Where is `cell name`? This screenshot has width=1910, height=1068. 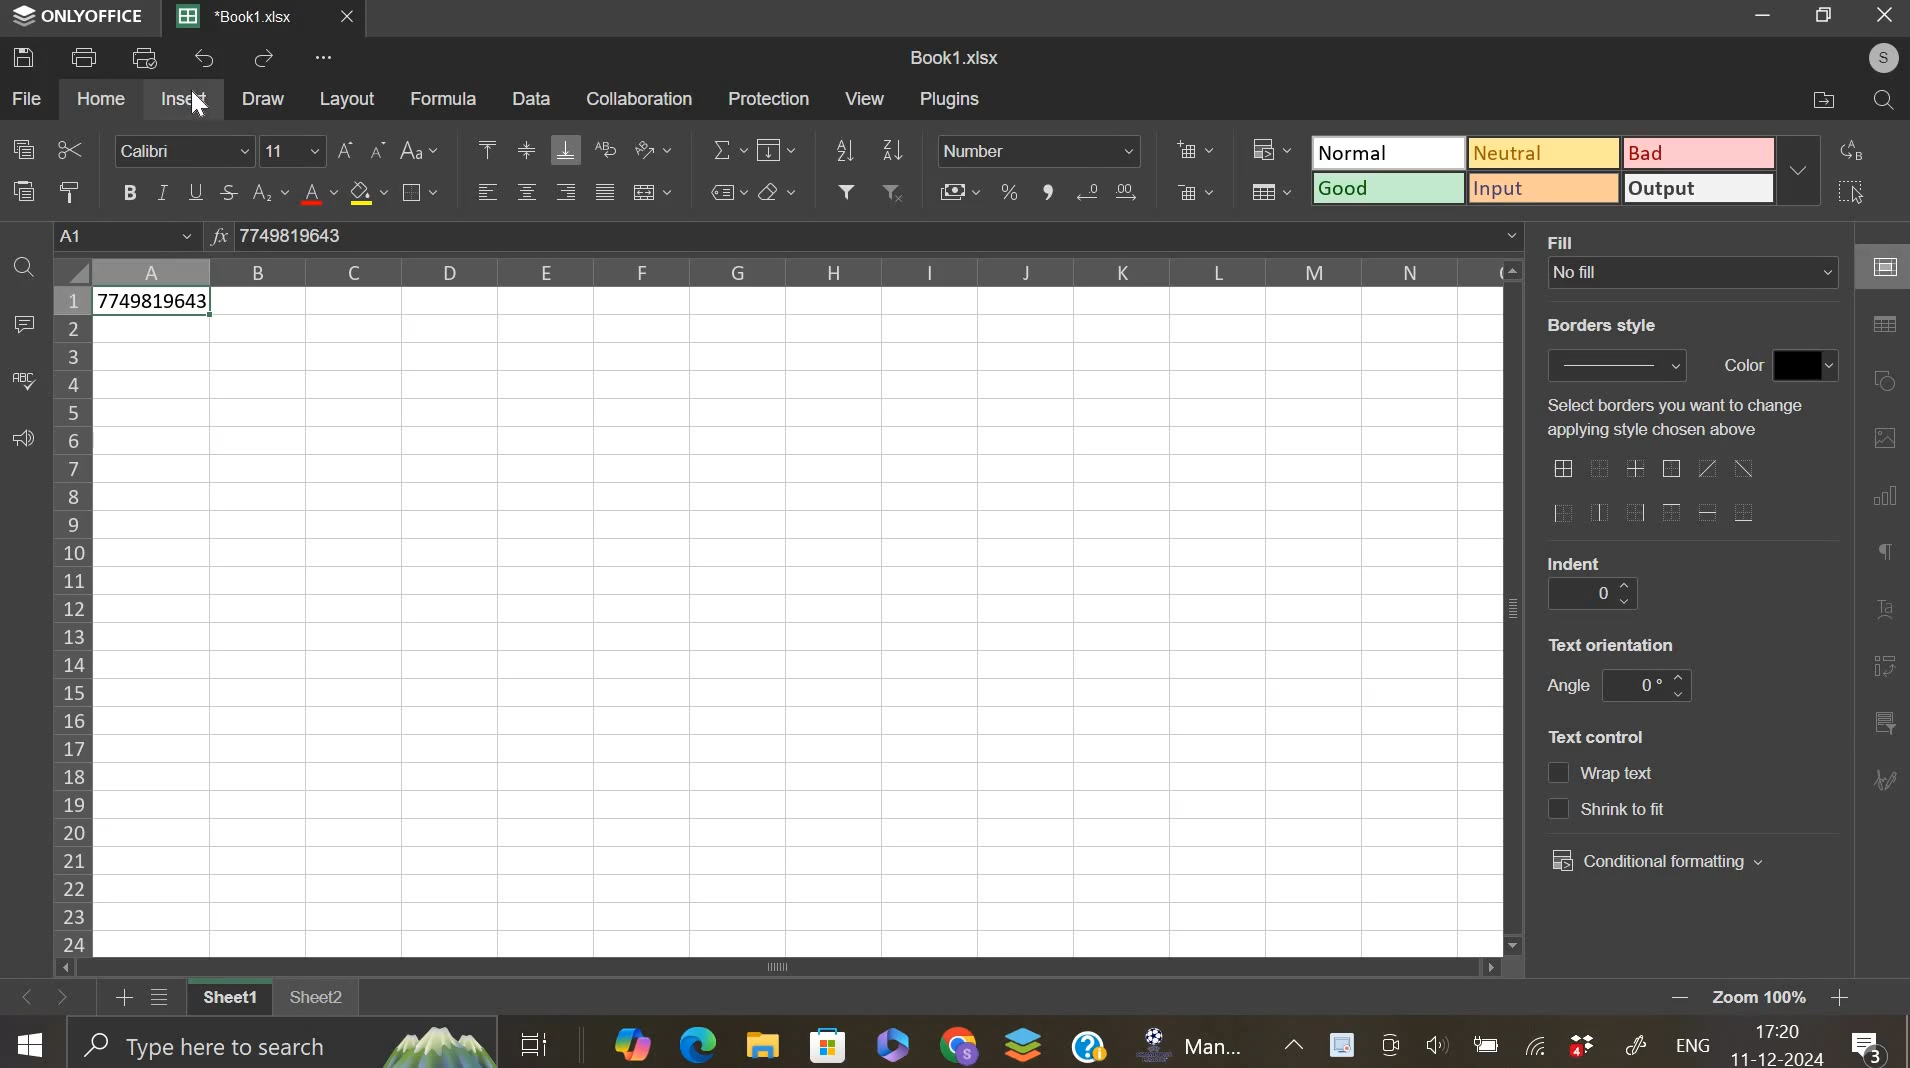
cell name is located at coordinates (129, 238).